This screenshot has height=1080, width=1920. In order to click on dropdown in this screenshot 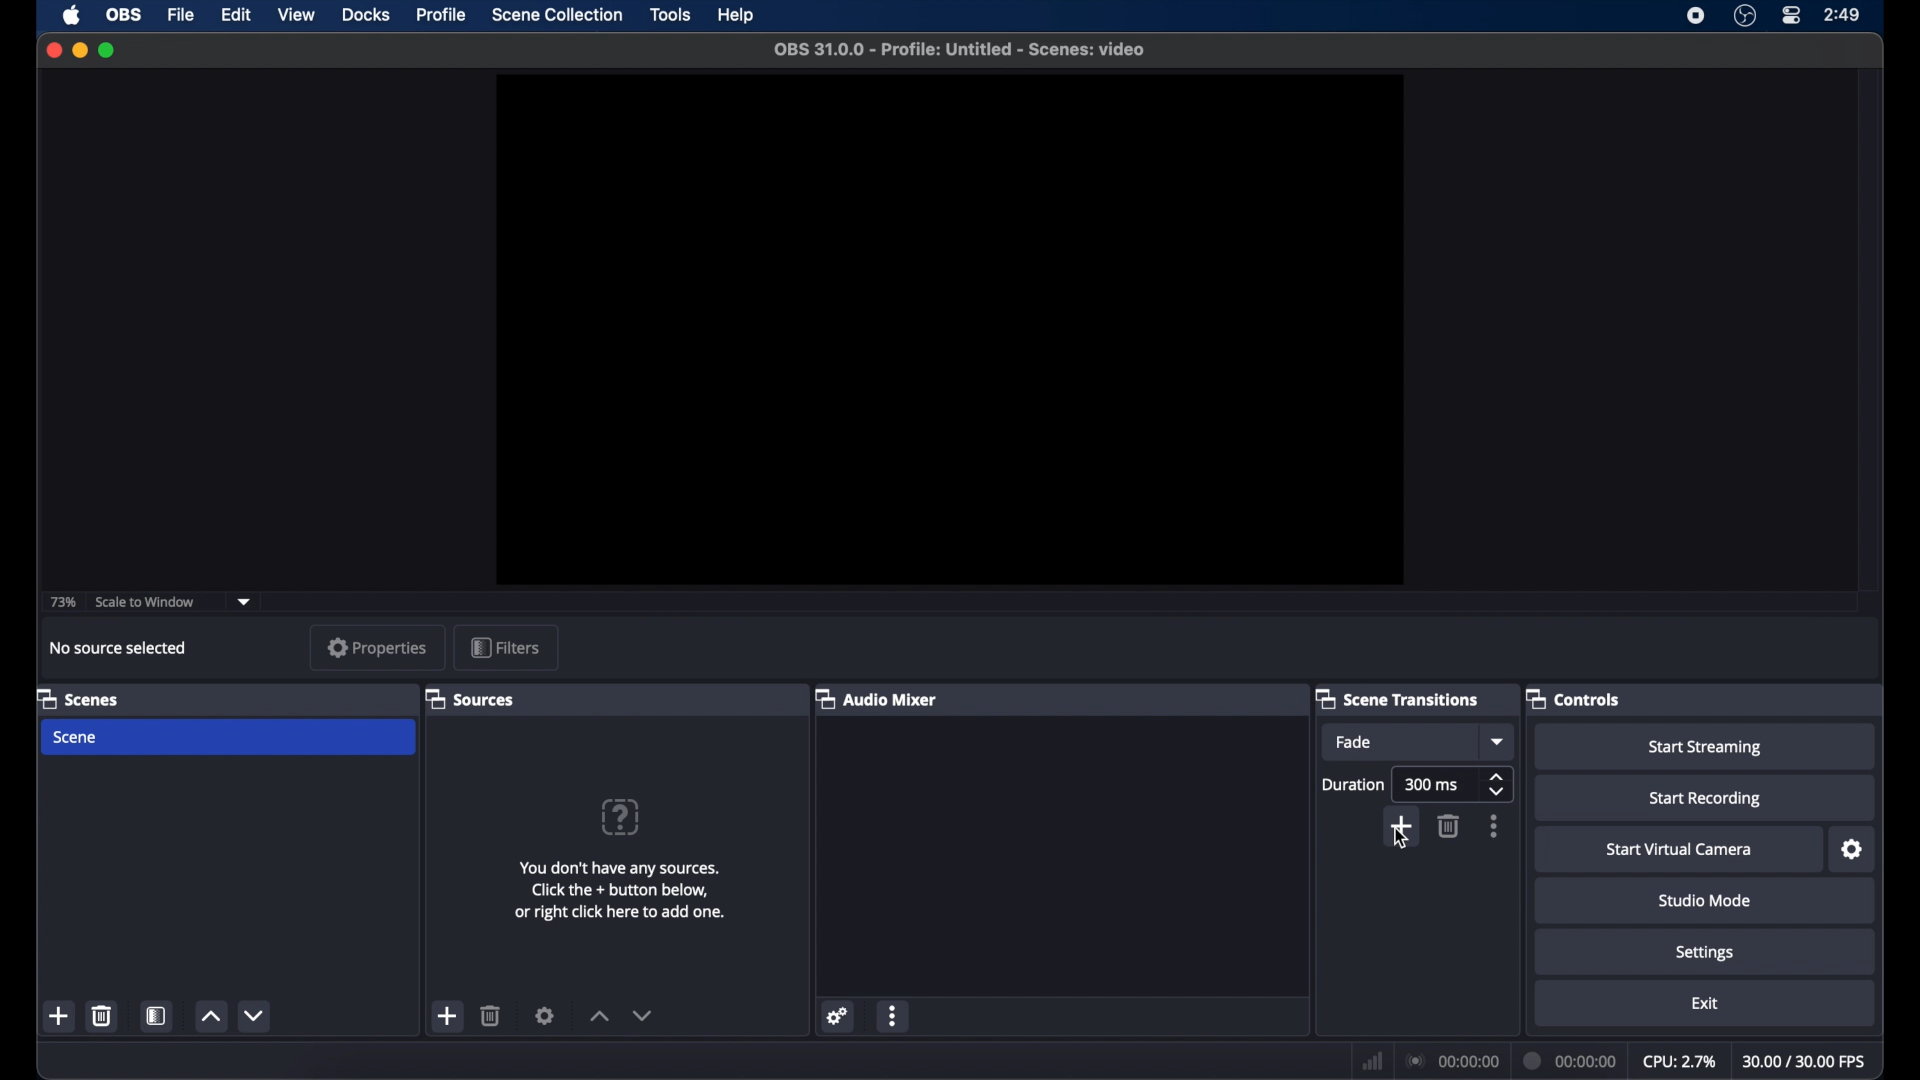, I will do `click(1496, 741)`.